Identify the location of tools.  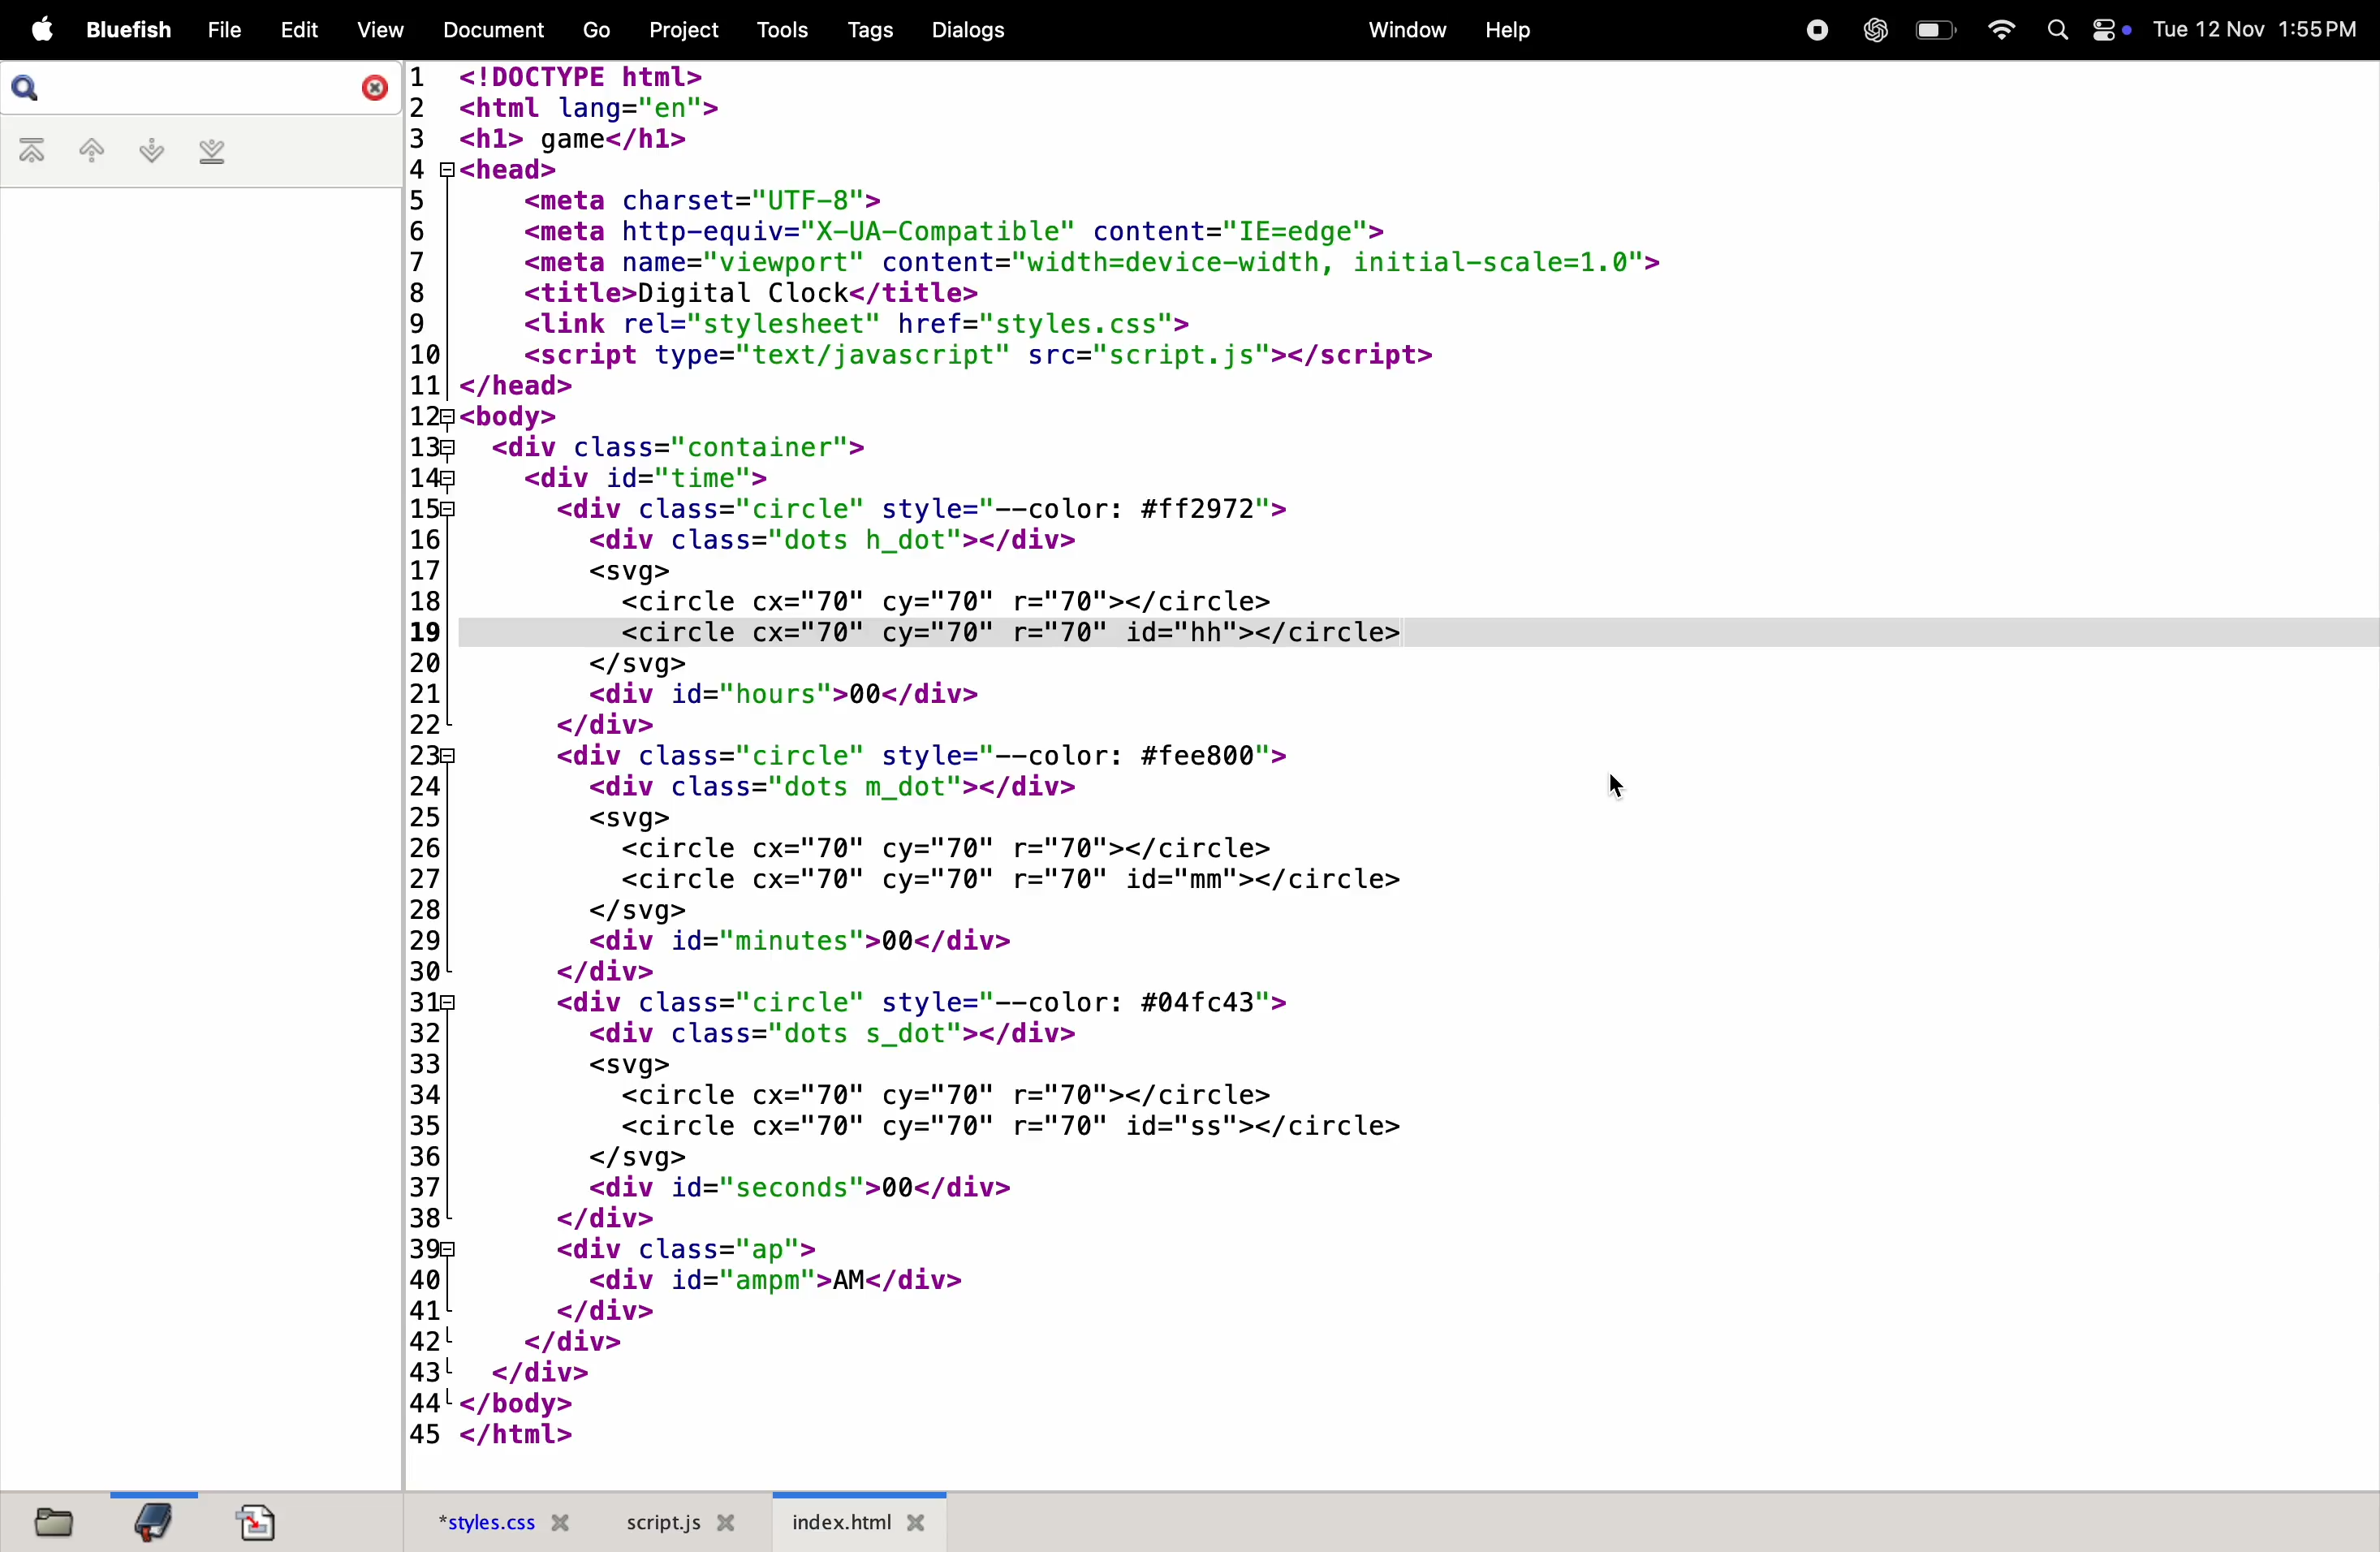
(775, 30).